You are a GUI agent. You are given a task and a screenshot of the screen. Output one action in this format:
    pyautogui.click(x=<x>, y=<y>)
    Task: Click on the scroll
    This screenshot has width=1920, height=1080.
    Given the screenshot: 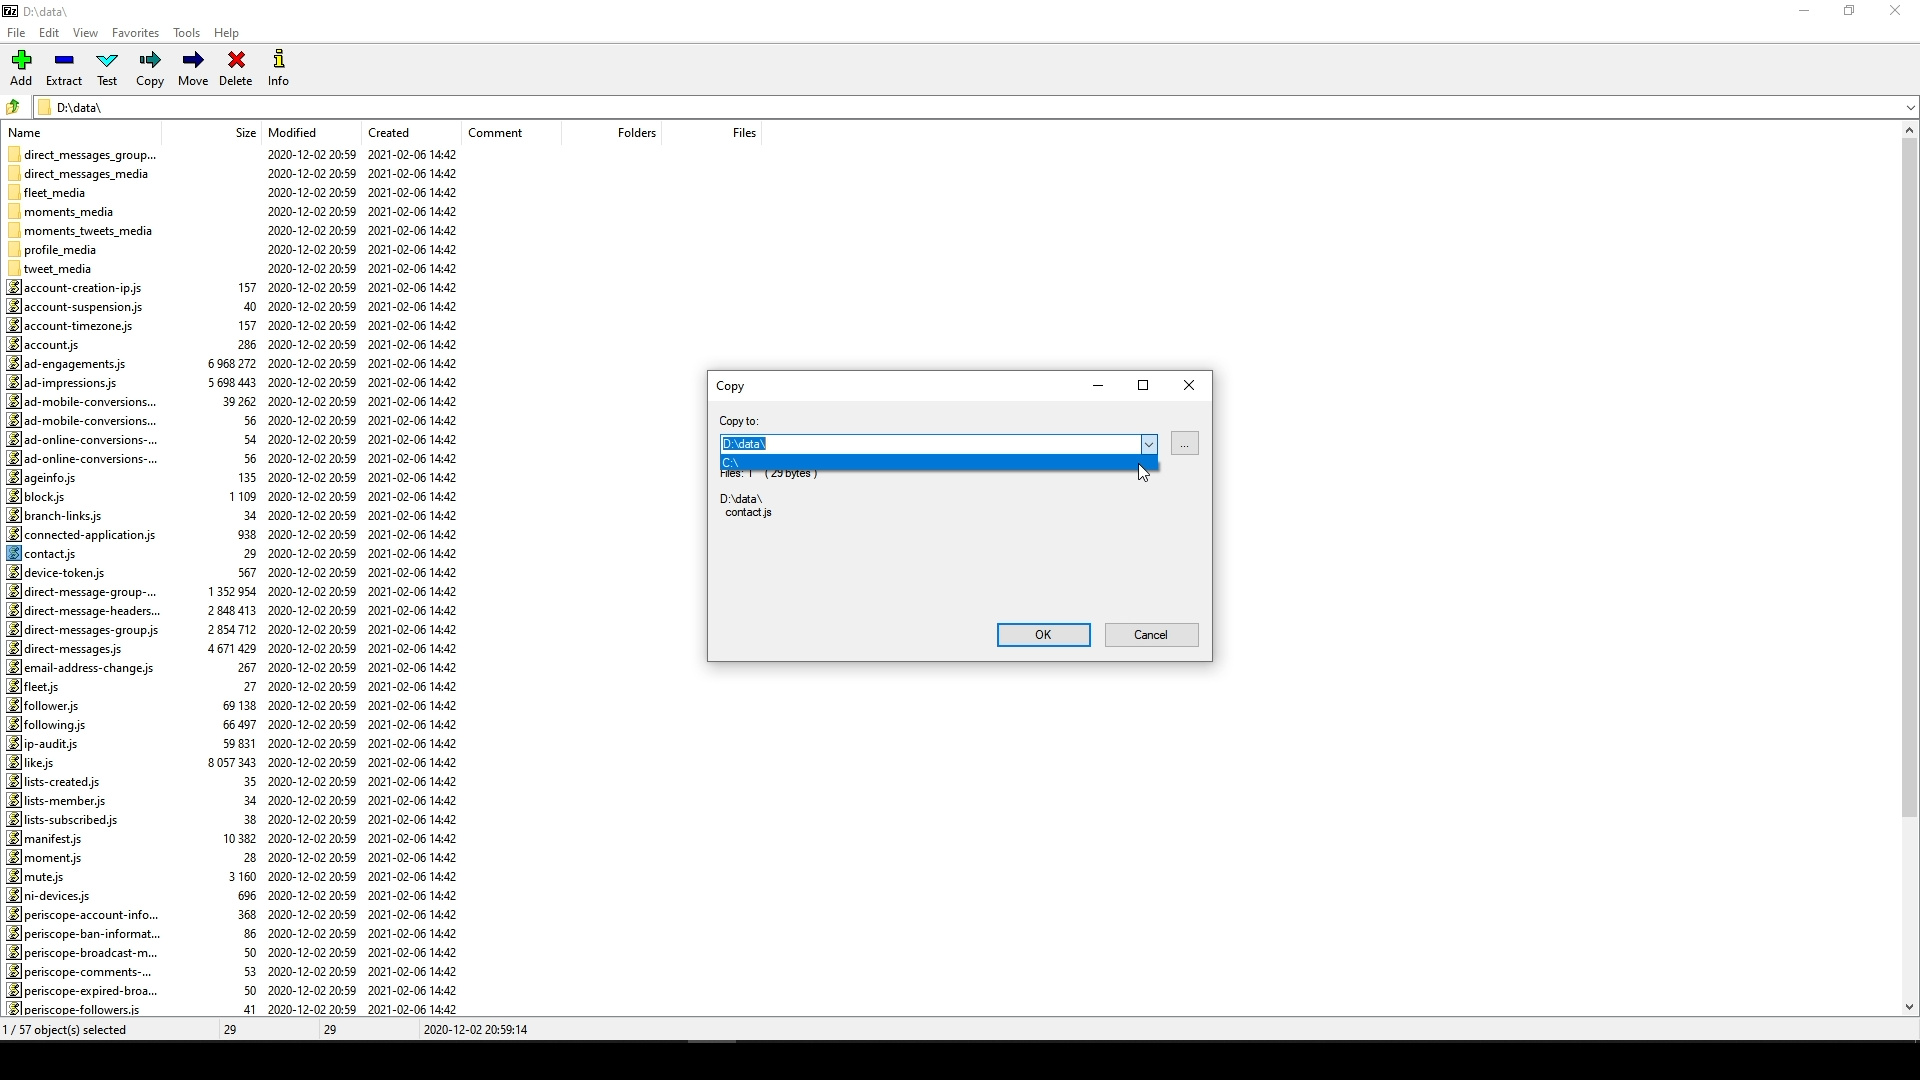 What is the action you would take?
    pyautogui.click(x=1903, y=572)
    